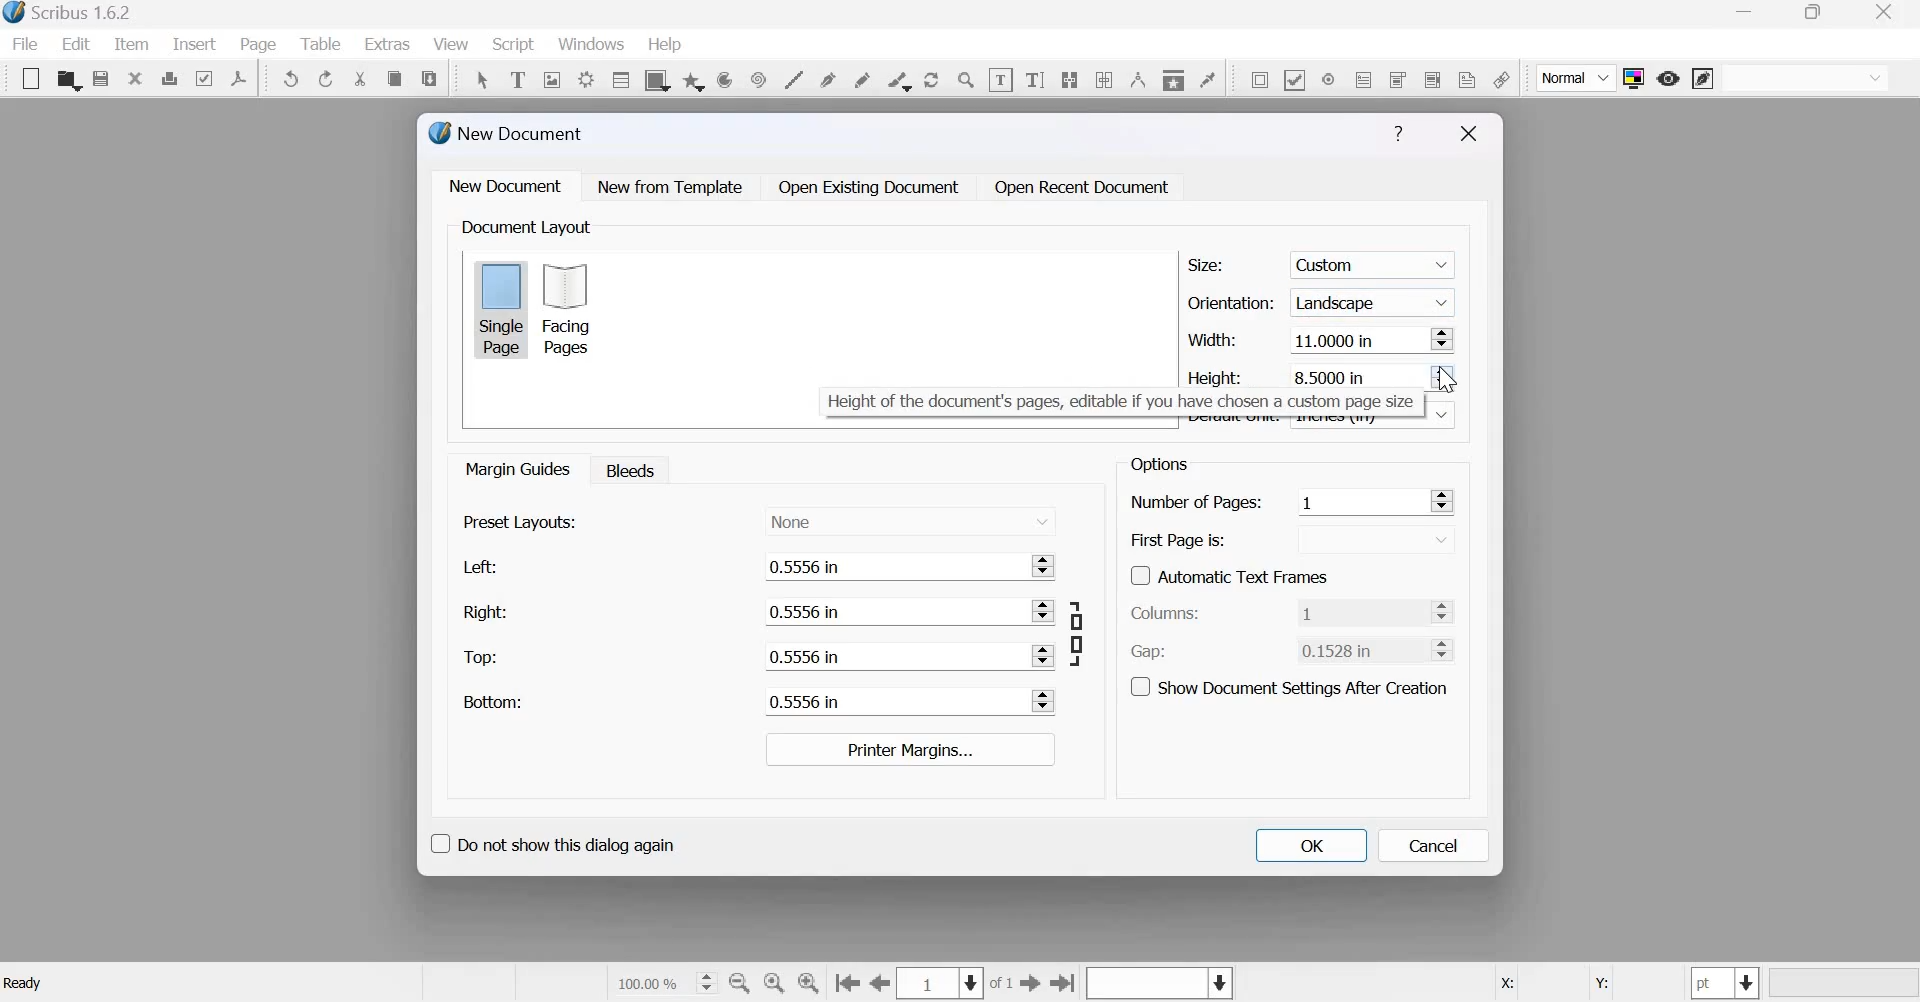 The width and height of the screenshot is (1920, 1002). Describe the element at coordinates (847, 984) in the screenshot. I see `Go to the first page` at that location.